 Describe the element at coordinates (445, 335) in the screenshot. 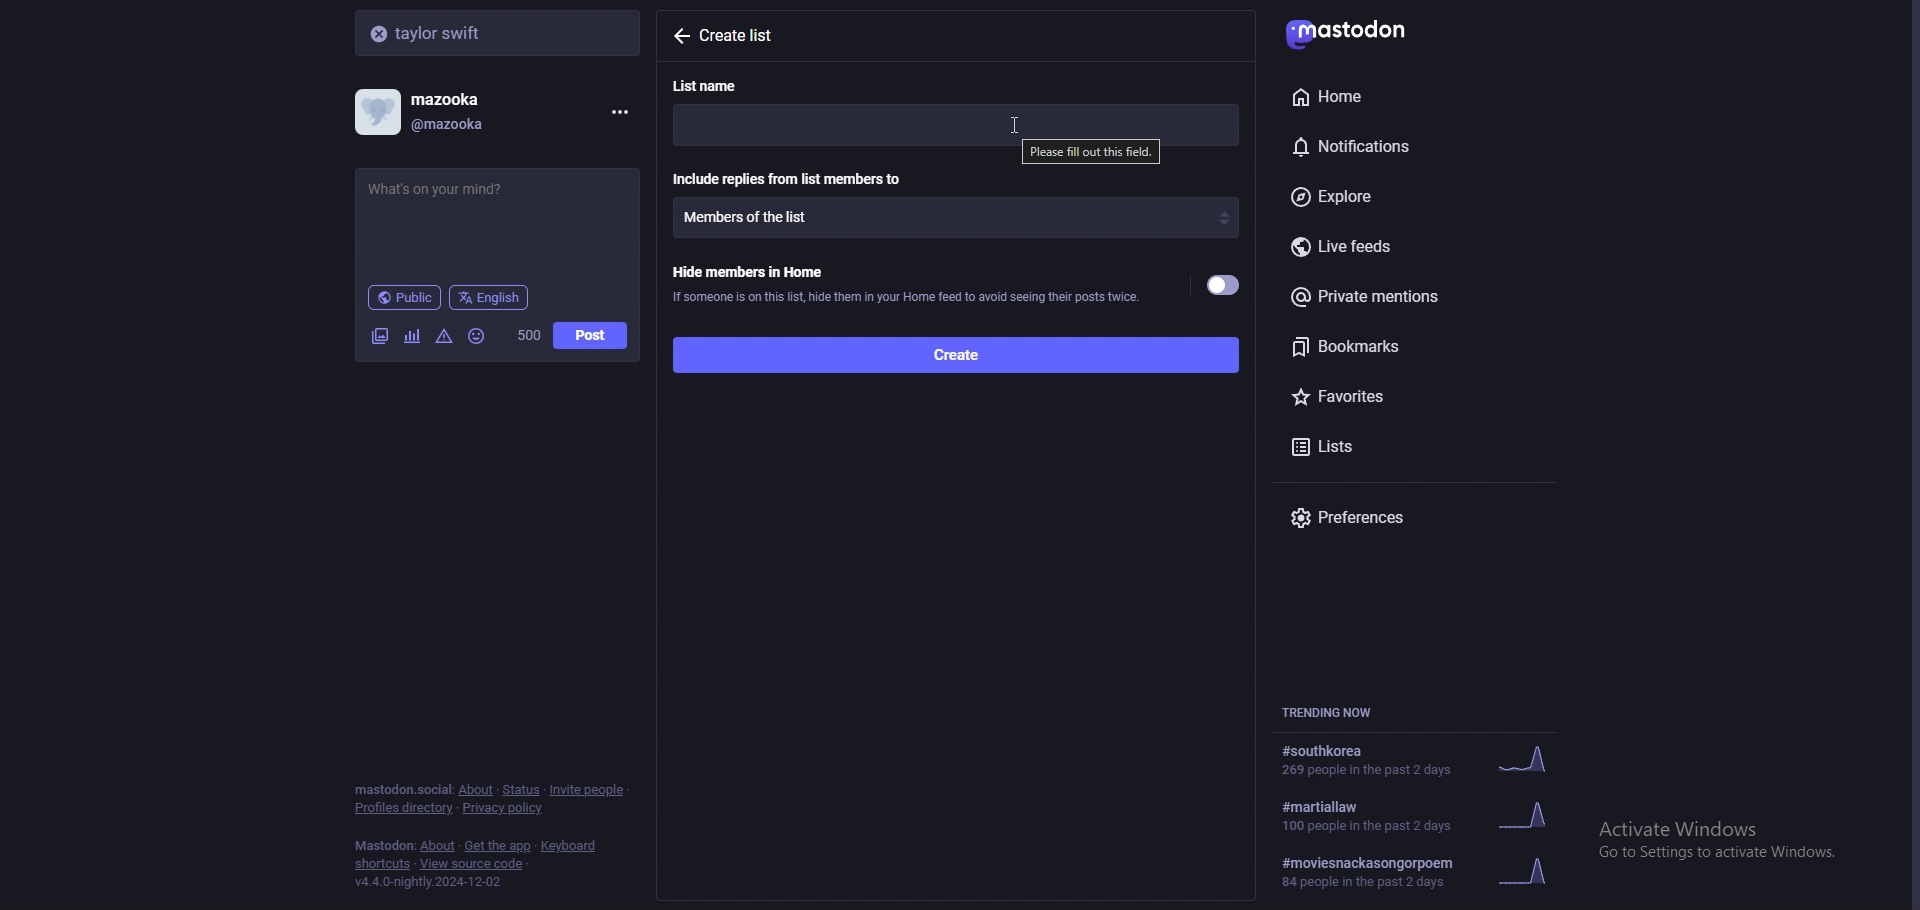

I see `warning` at that location.